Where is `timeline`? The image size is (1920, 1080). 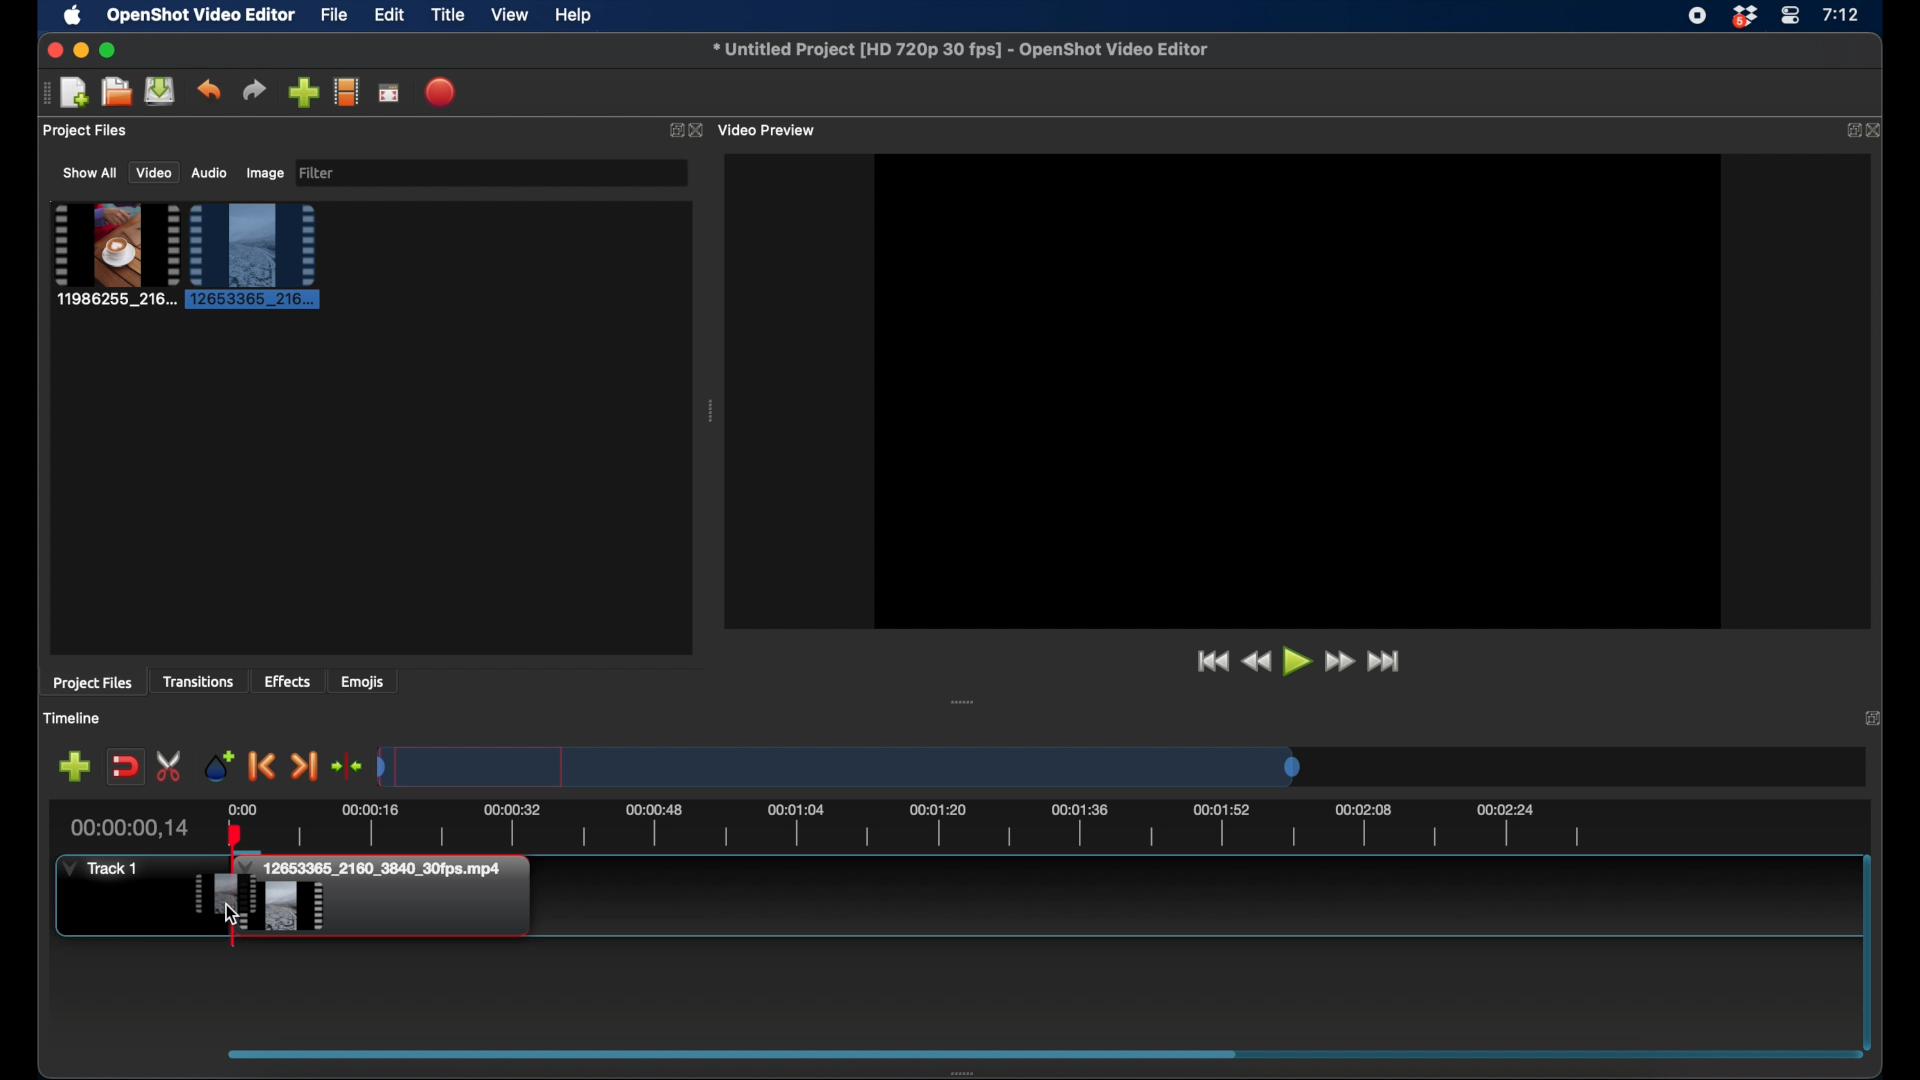 timeline is located at coordinates (71, 718).